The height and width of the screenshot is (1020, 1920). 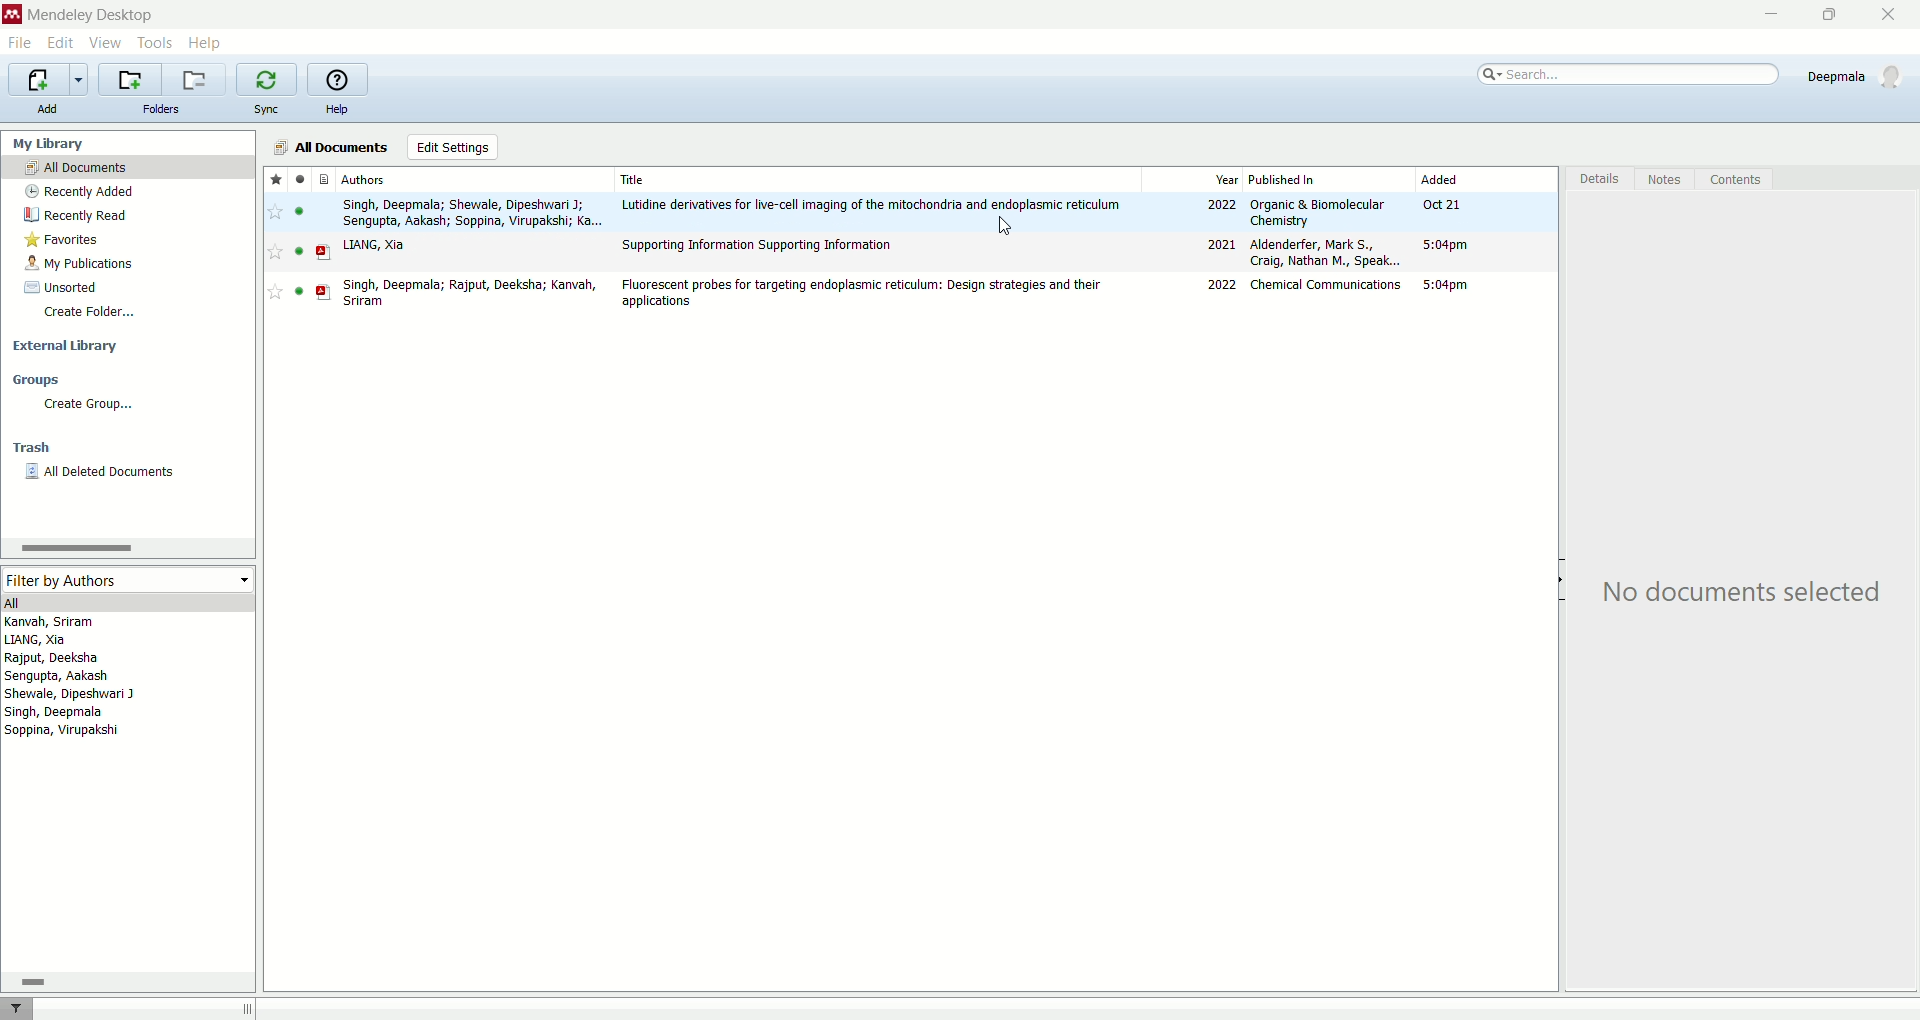 I want to click on singh, deepmala; shewale, dipeshwari J; sengupta, aakash; soppina, virupakshi; ka, so click(x=472, y=213).